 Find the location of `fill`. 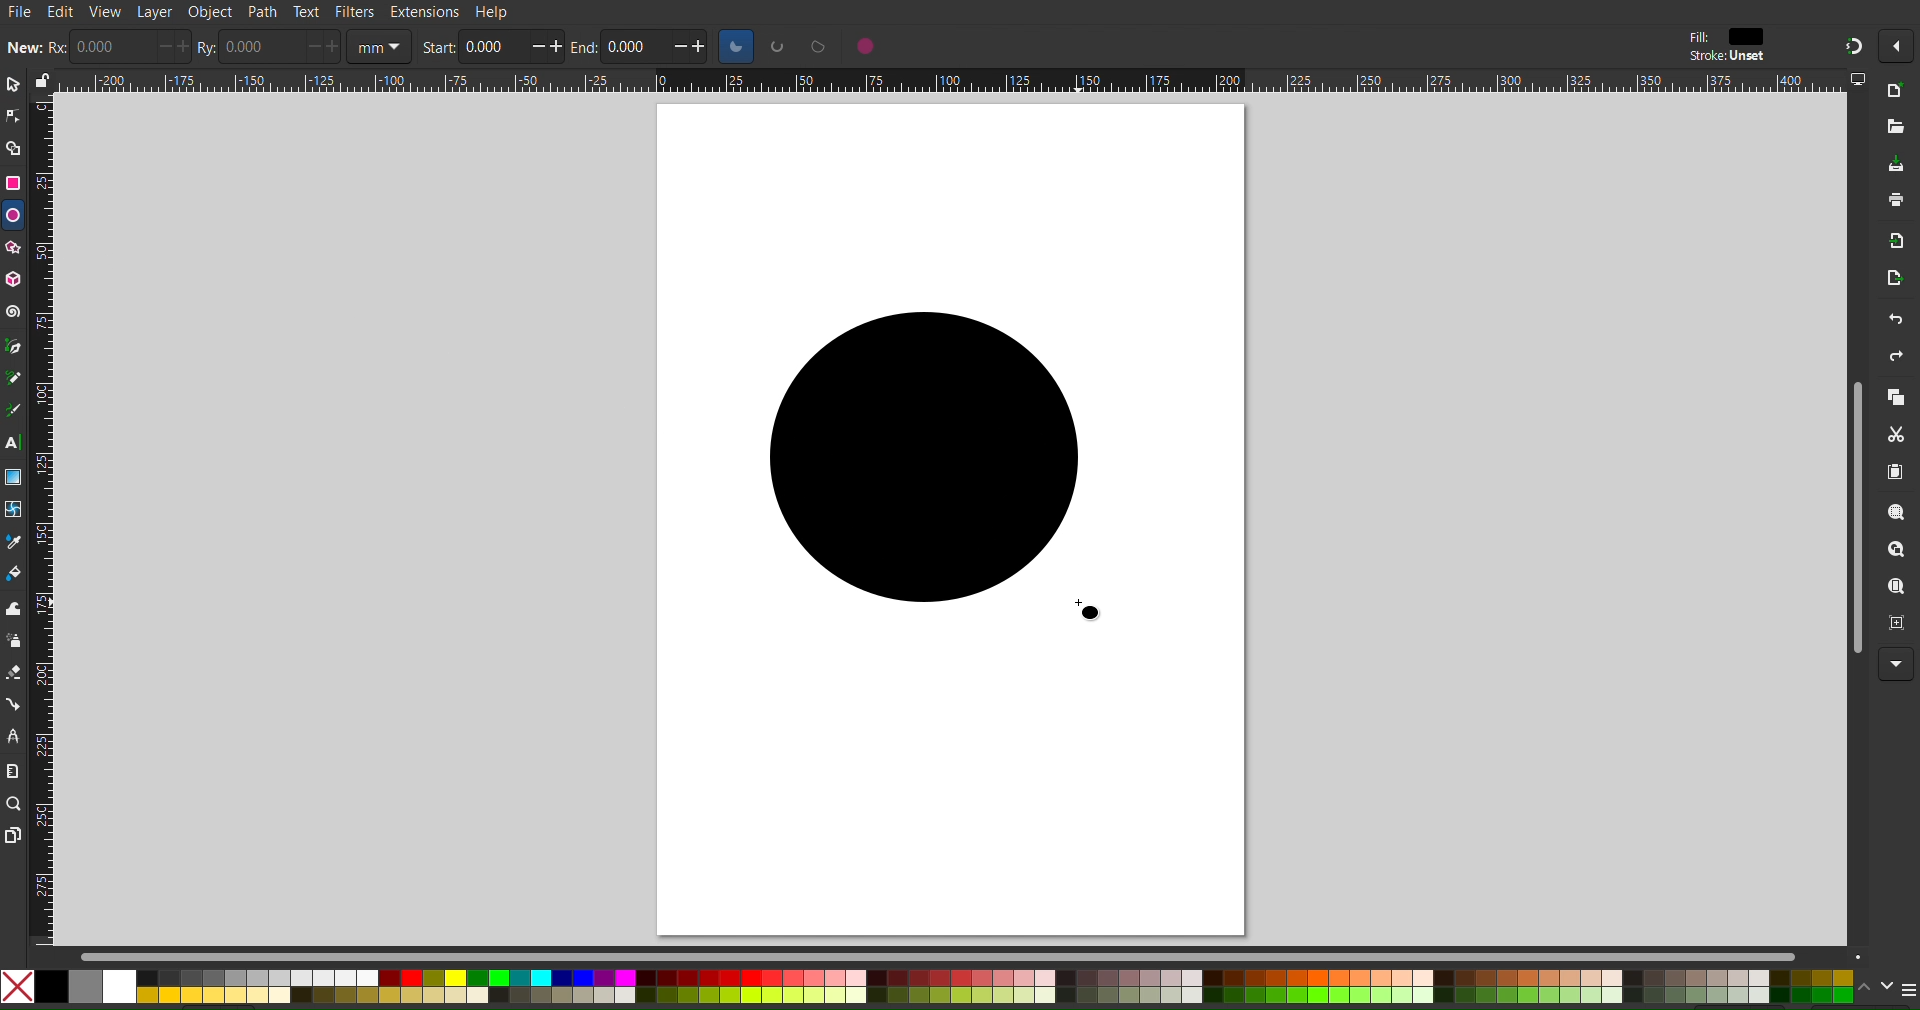

fill is located at coordinates (1691, 37).